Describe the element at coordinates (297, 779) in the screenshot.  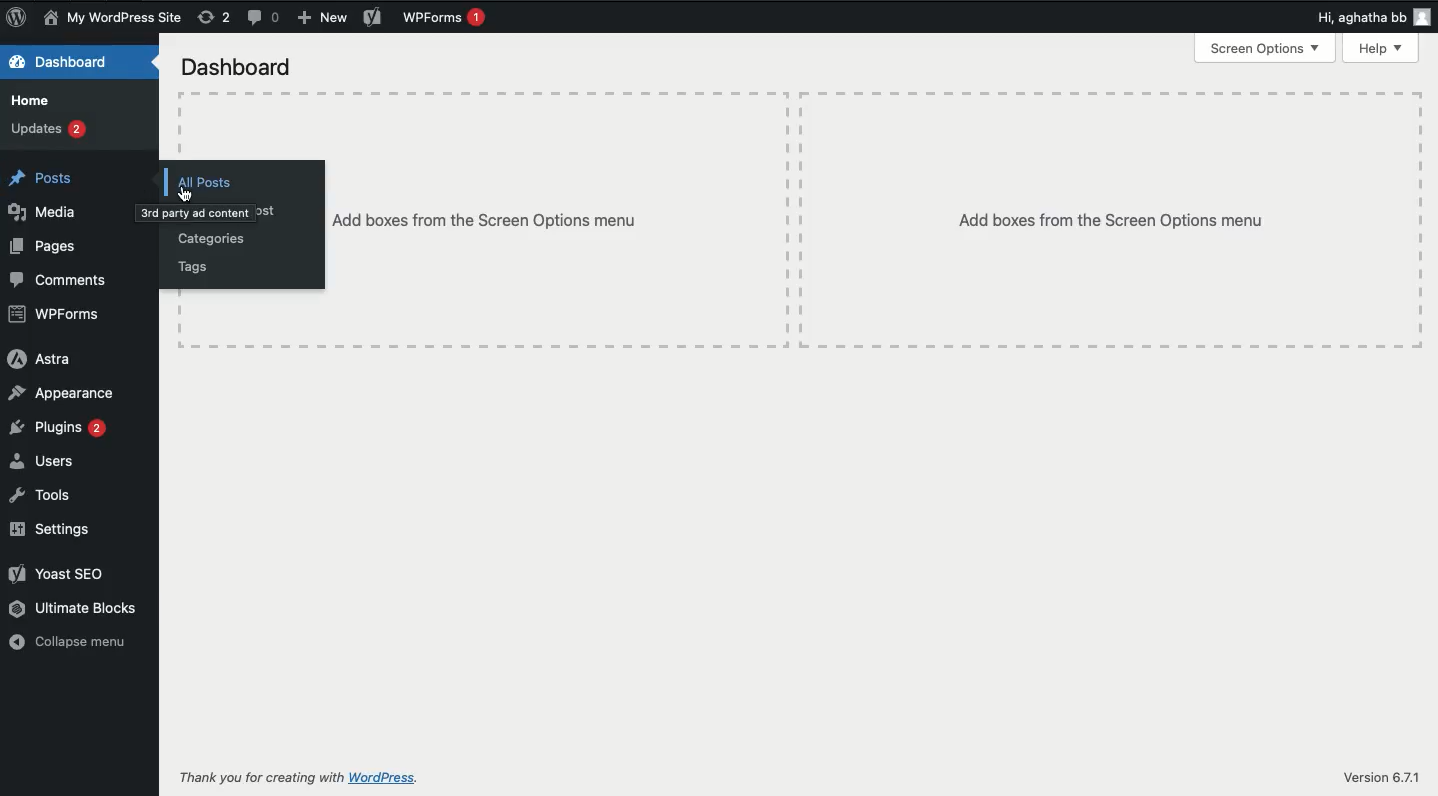
I see `Thank you for creating with WordPress` at that location.